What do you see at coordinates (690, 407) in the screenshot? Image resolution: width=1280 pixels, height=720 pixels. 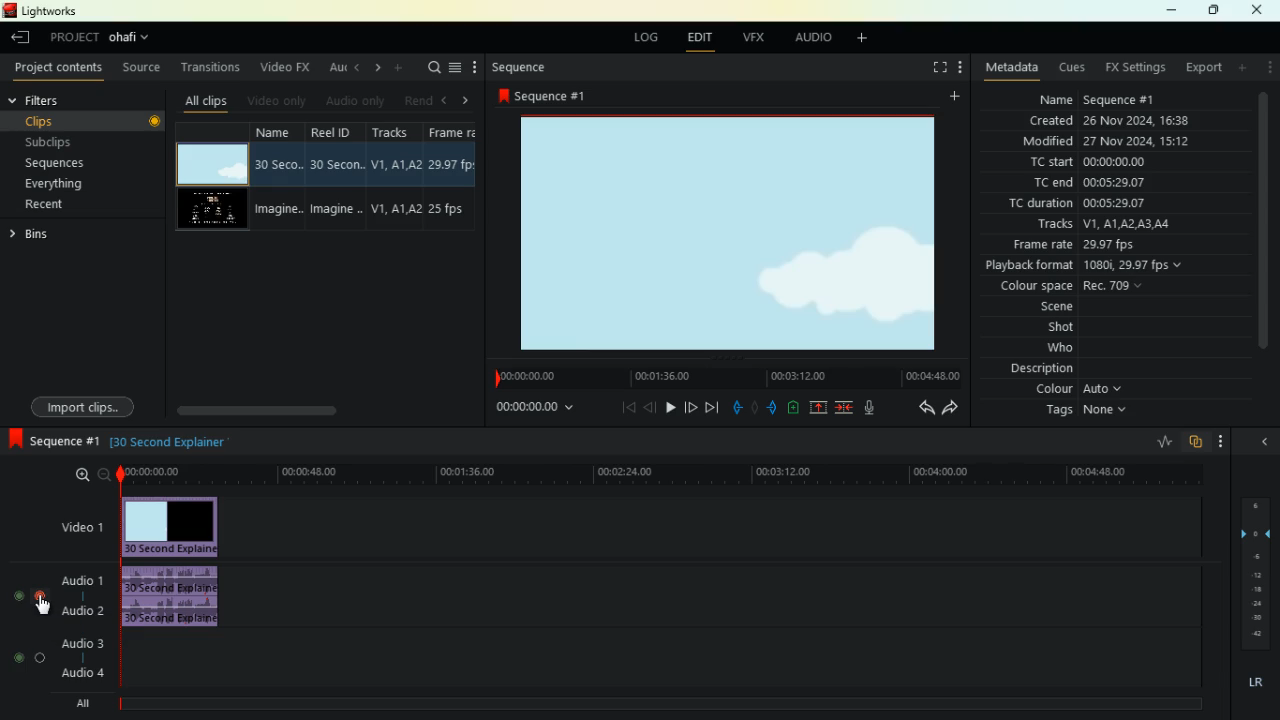 I see `forward` at bounding box center [690, 407].